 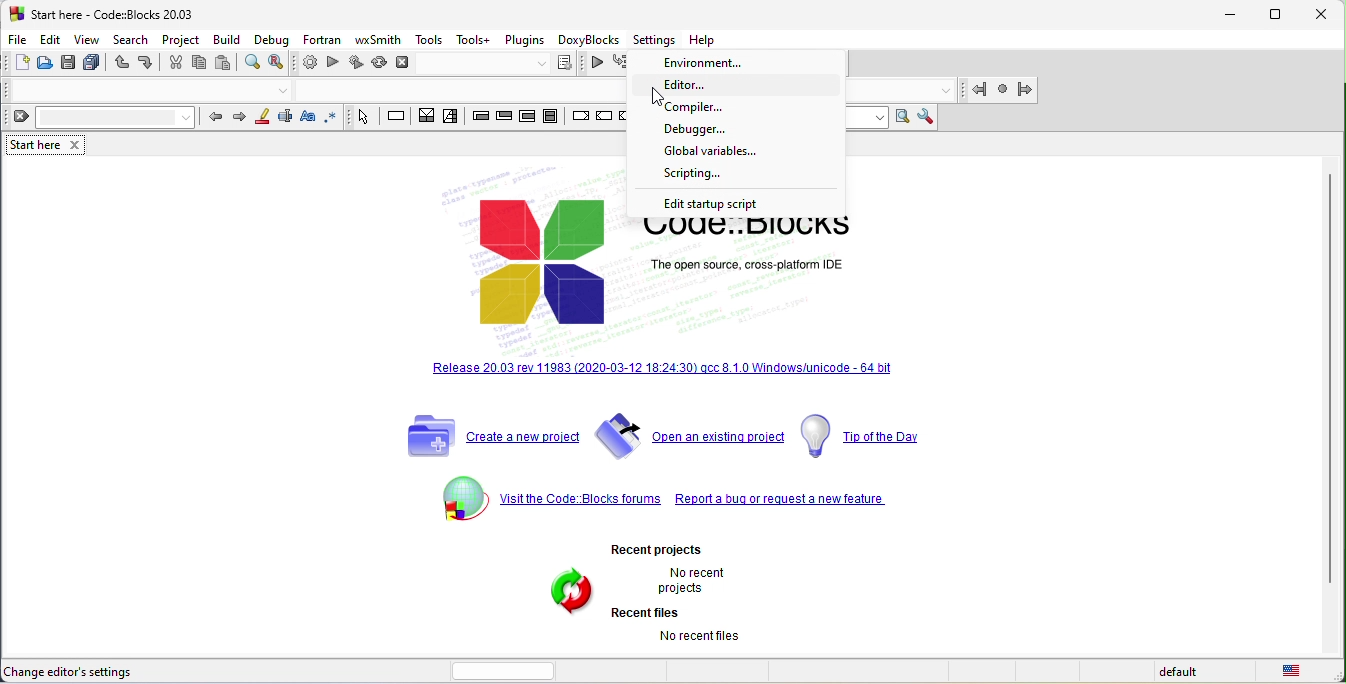 What do you see at coordinates (310, 64) in the screenshot?
I see `build` at bounding box center [310, 64].